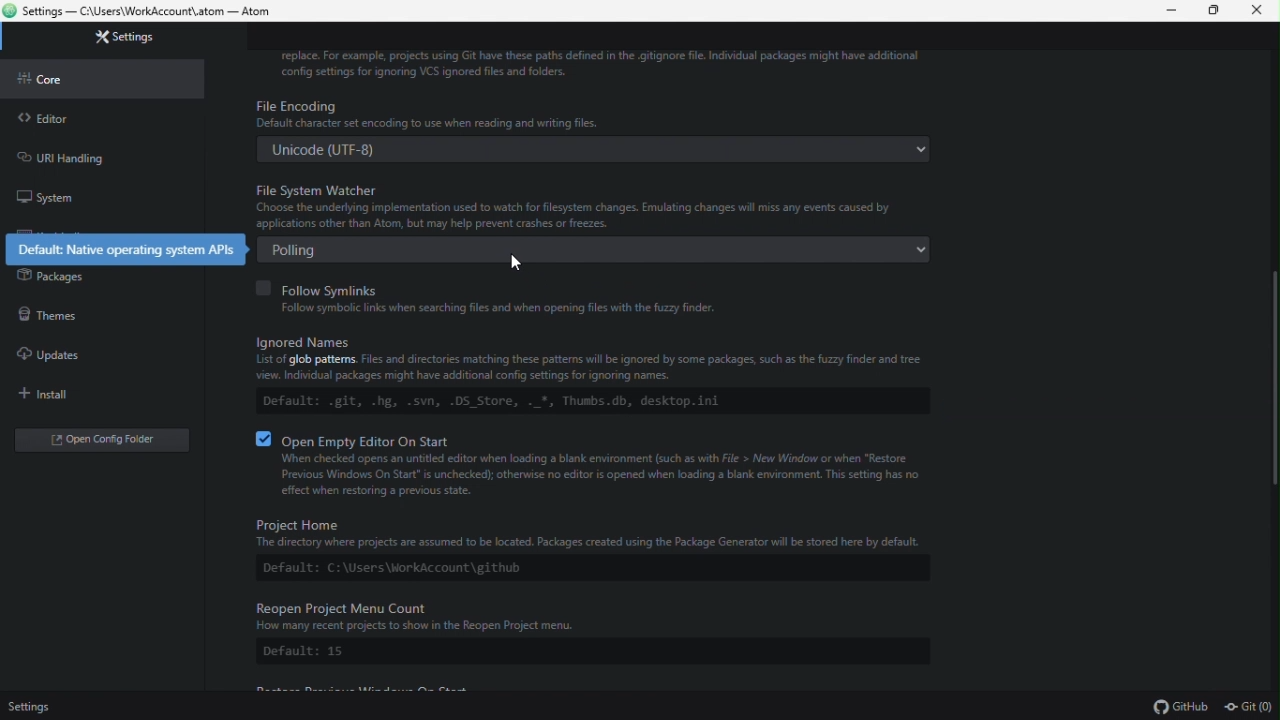 The width and height of the screenshot is (1280, 720). I want to click on  Open Empty Editor On Start, so click(358, 437).